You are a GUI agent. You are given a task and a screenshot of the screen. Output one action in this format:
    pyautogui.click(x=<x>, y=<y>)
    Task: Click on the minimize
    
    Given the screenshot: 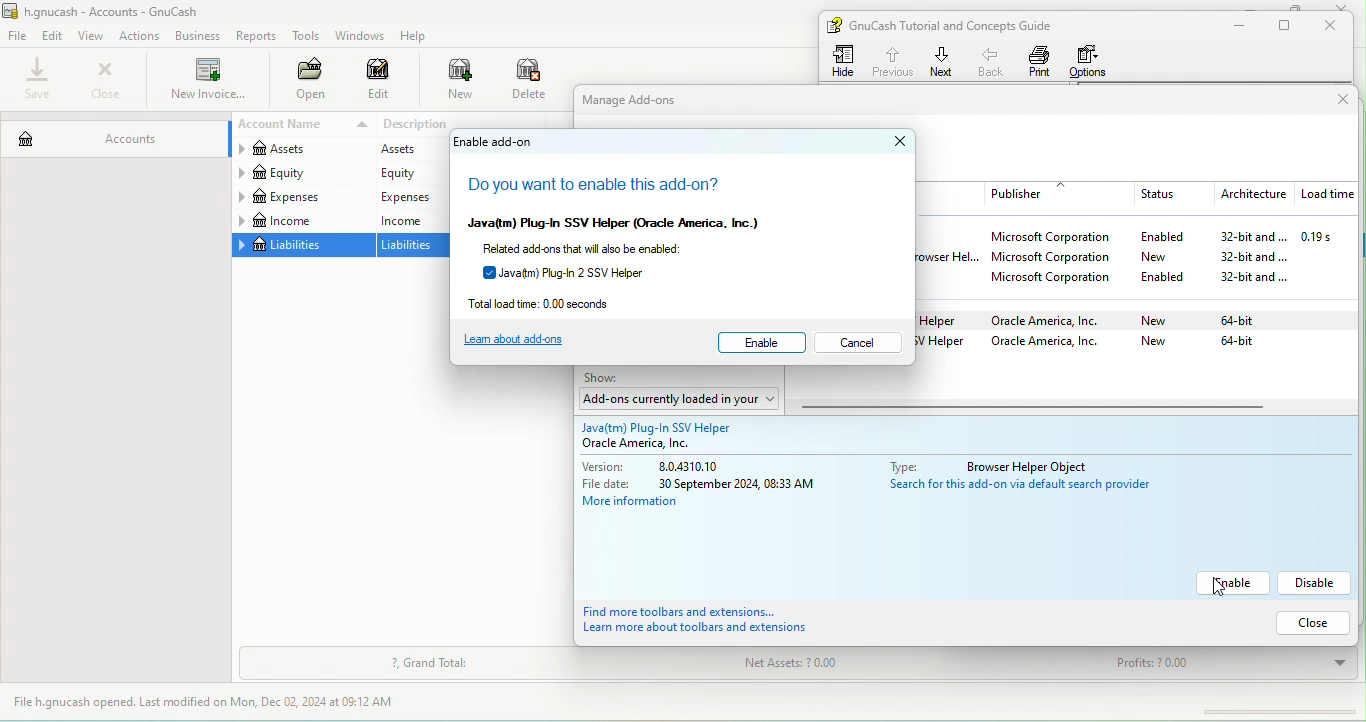 What is the action you would take?
    pyautogui.click(x=1235, y=26)
    